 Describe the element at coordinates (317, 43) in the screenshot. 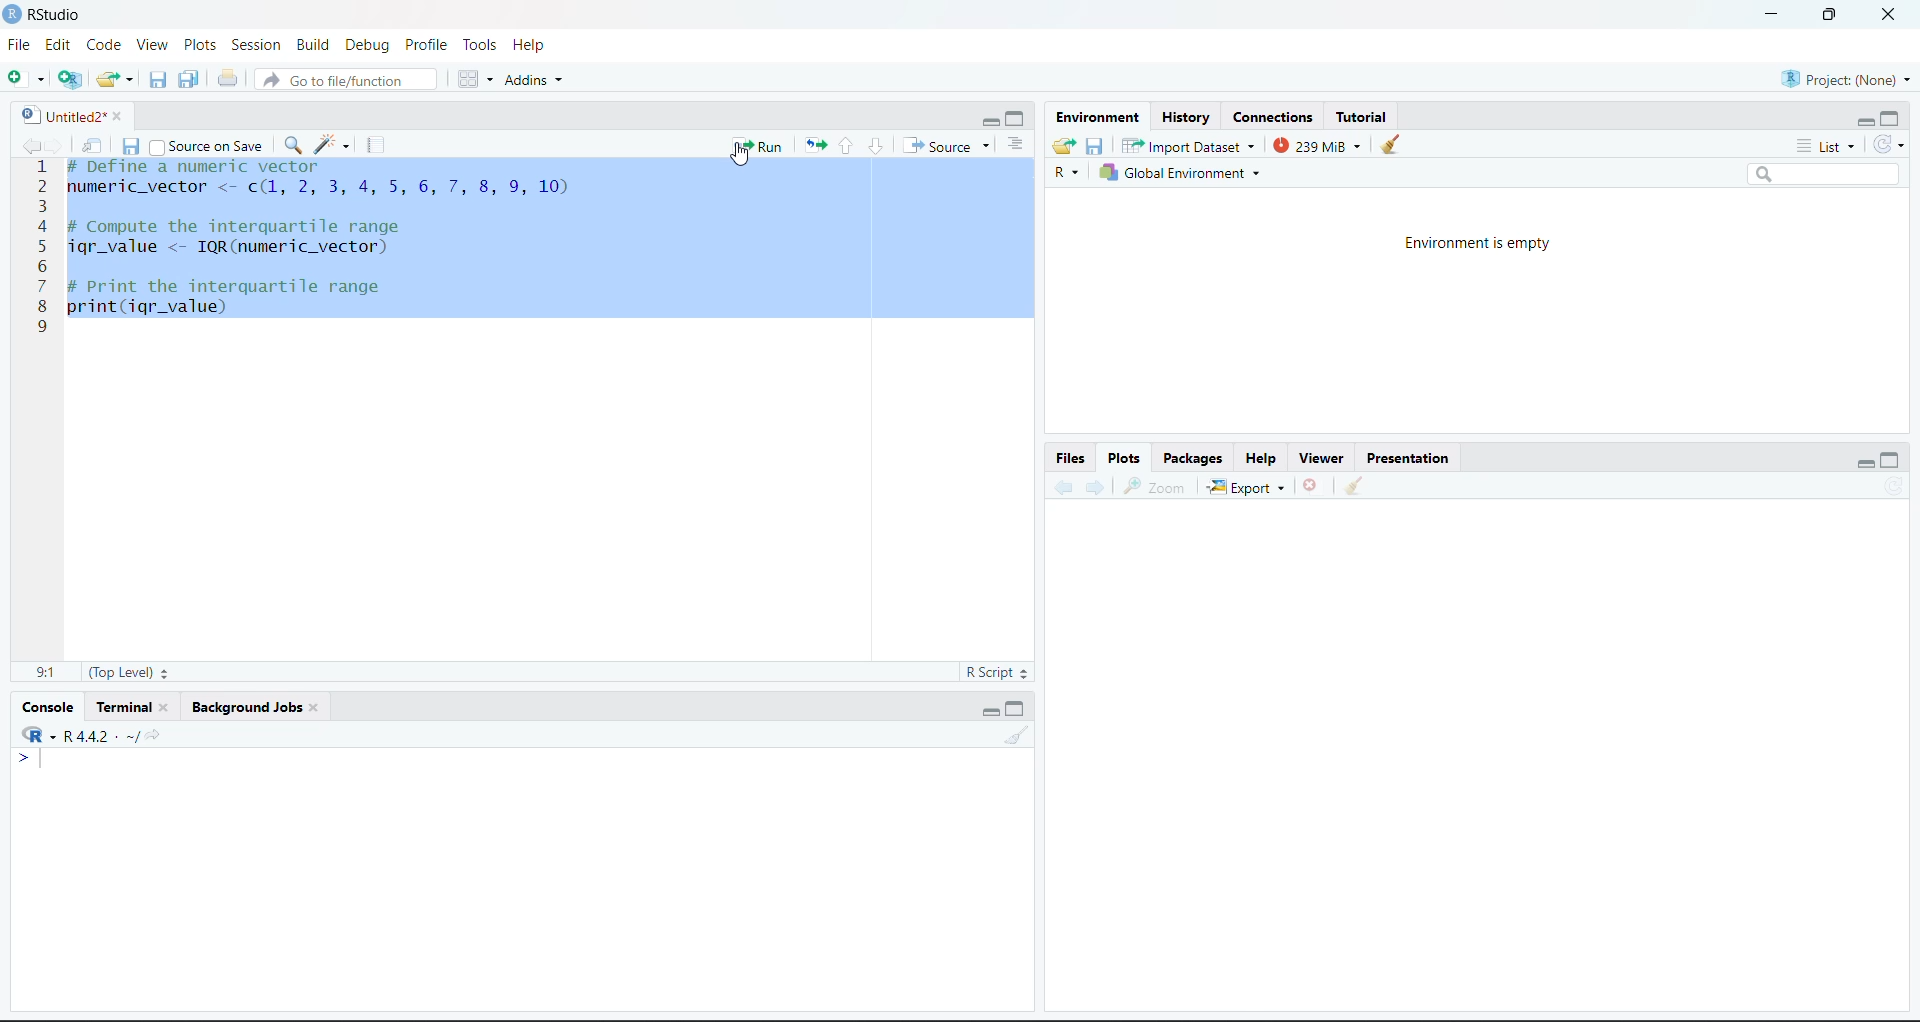

I see `BUild` at that location.